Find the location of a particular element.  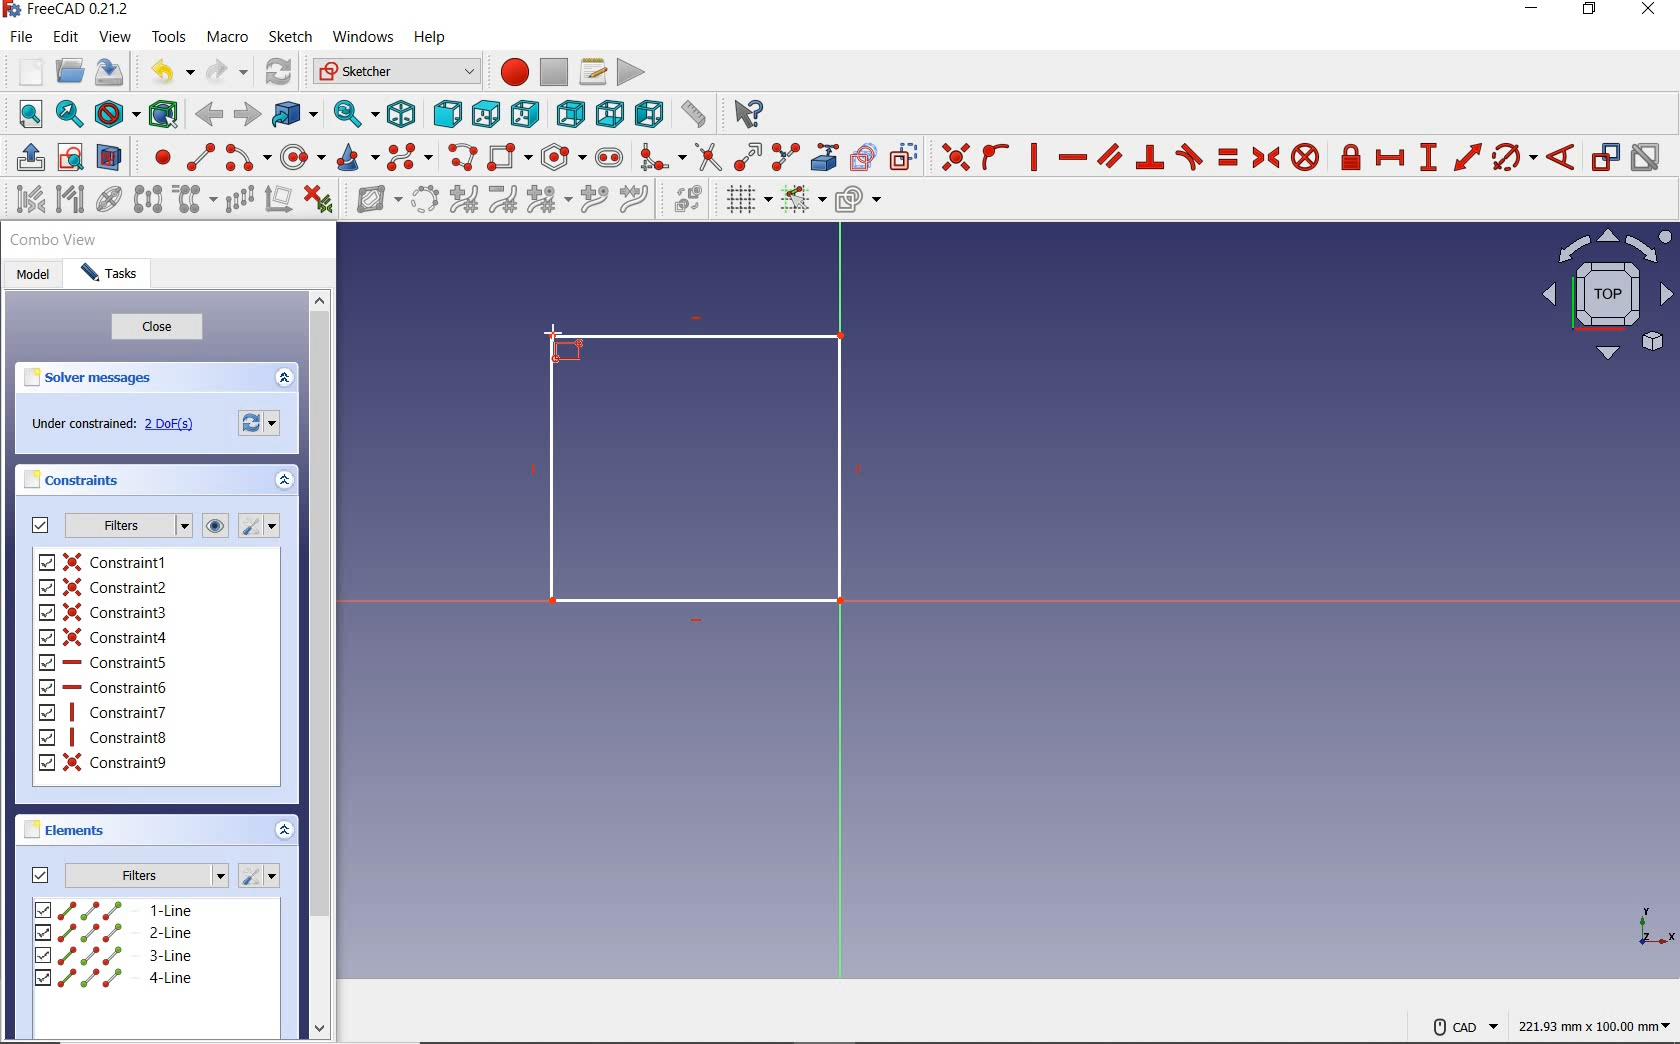

constrain equal is located at coordinates (1227, 157).